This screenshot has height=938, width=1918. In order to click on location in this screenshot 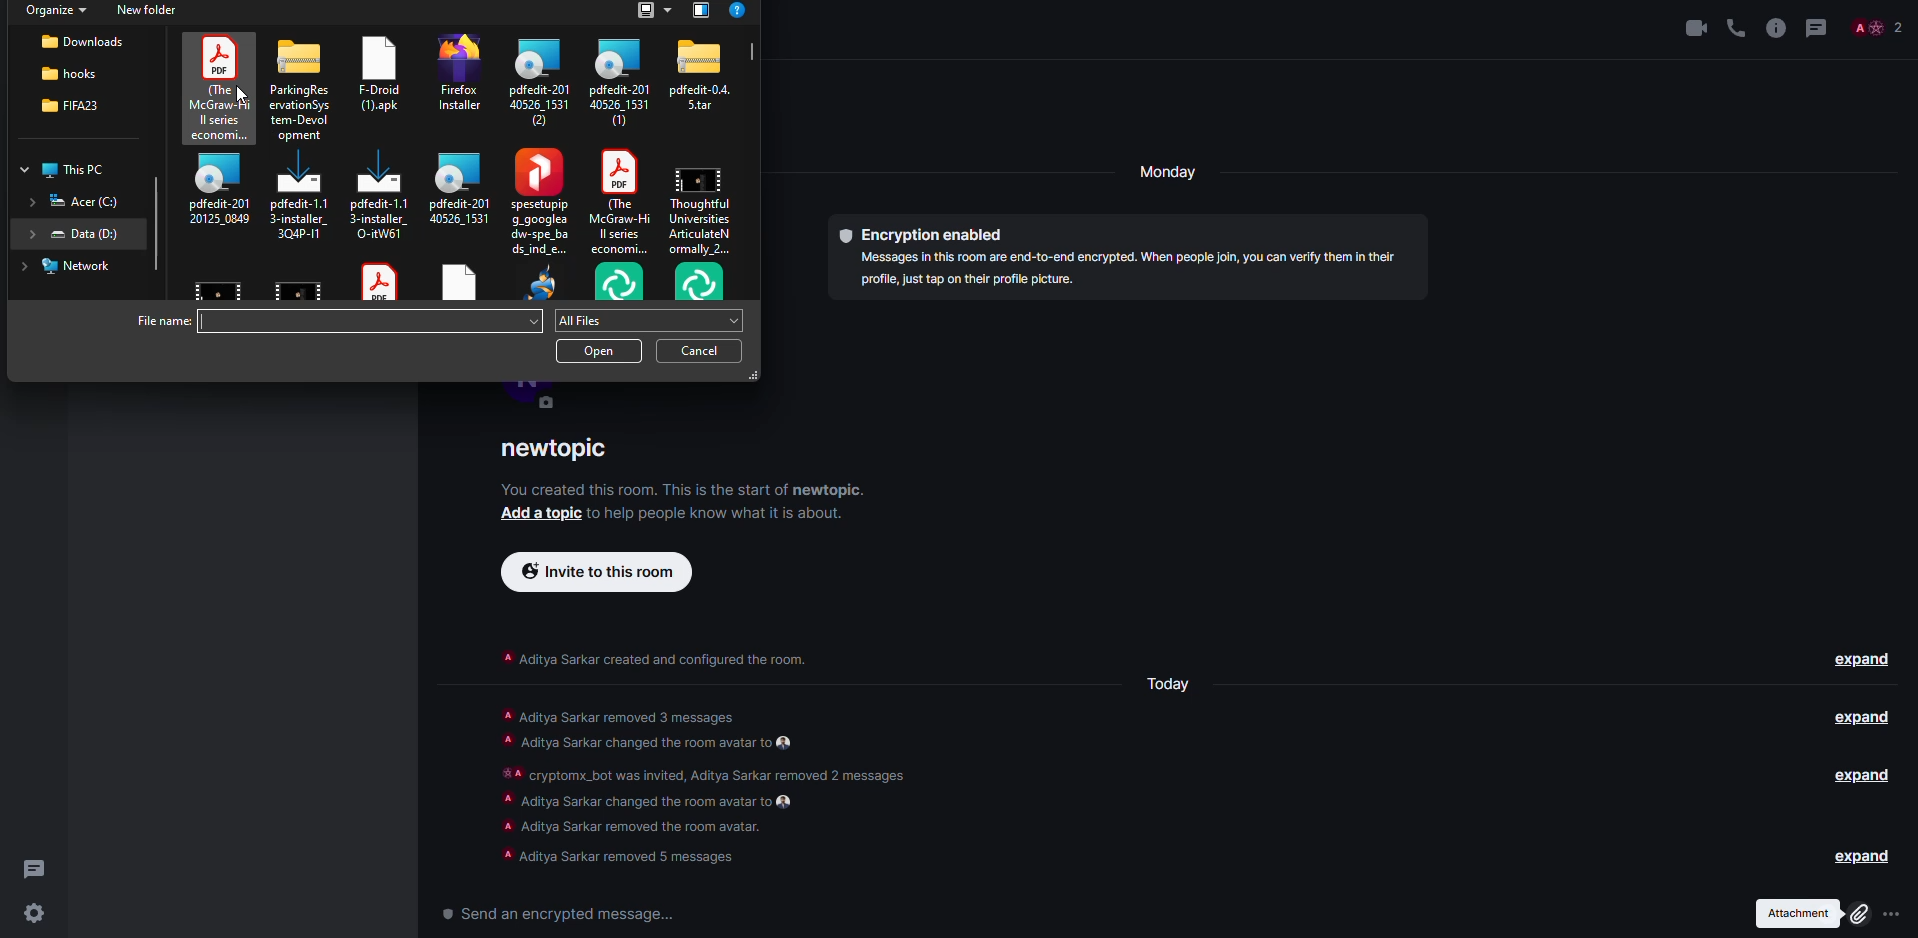, I will do `click(70, 171)`.